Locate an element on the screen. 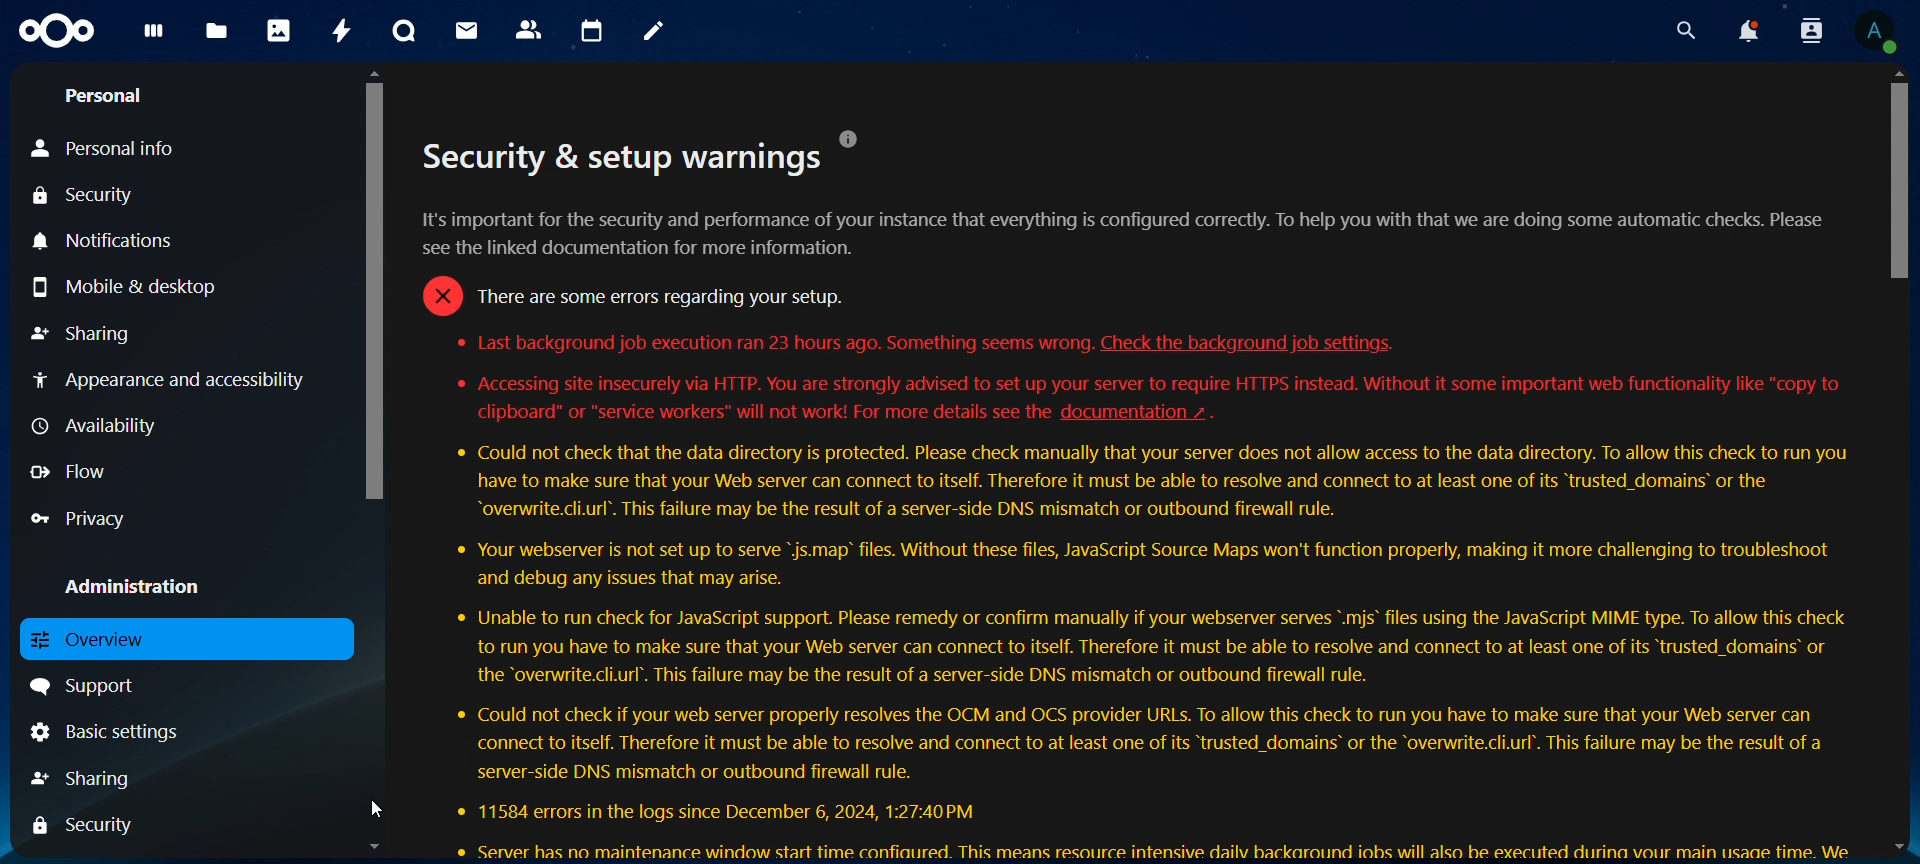 Image resolution: width=1920 pixels, height=864 pixels. availability is located at coordinates (95, 425).